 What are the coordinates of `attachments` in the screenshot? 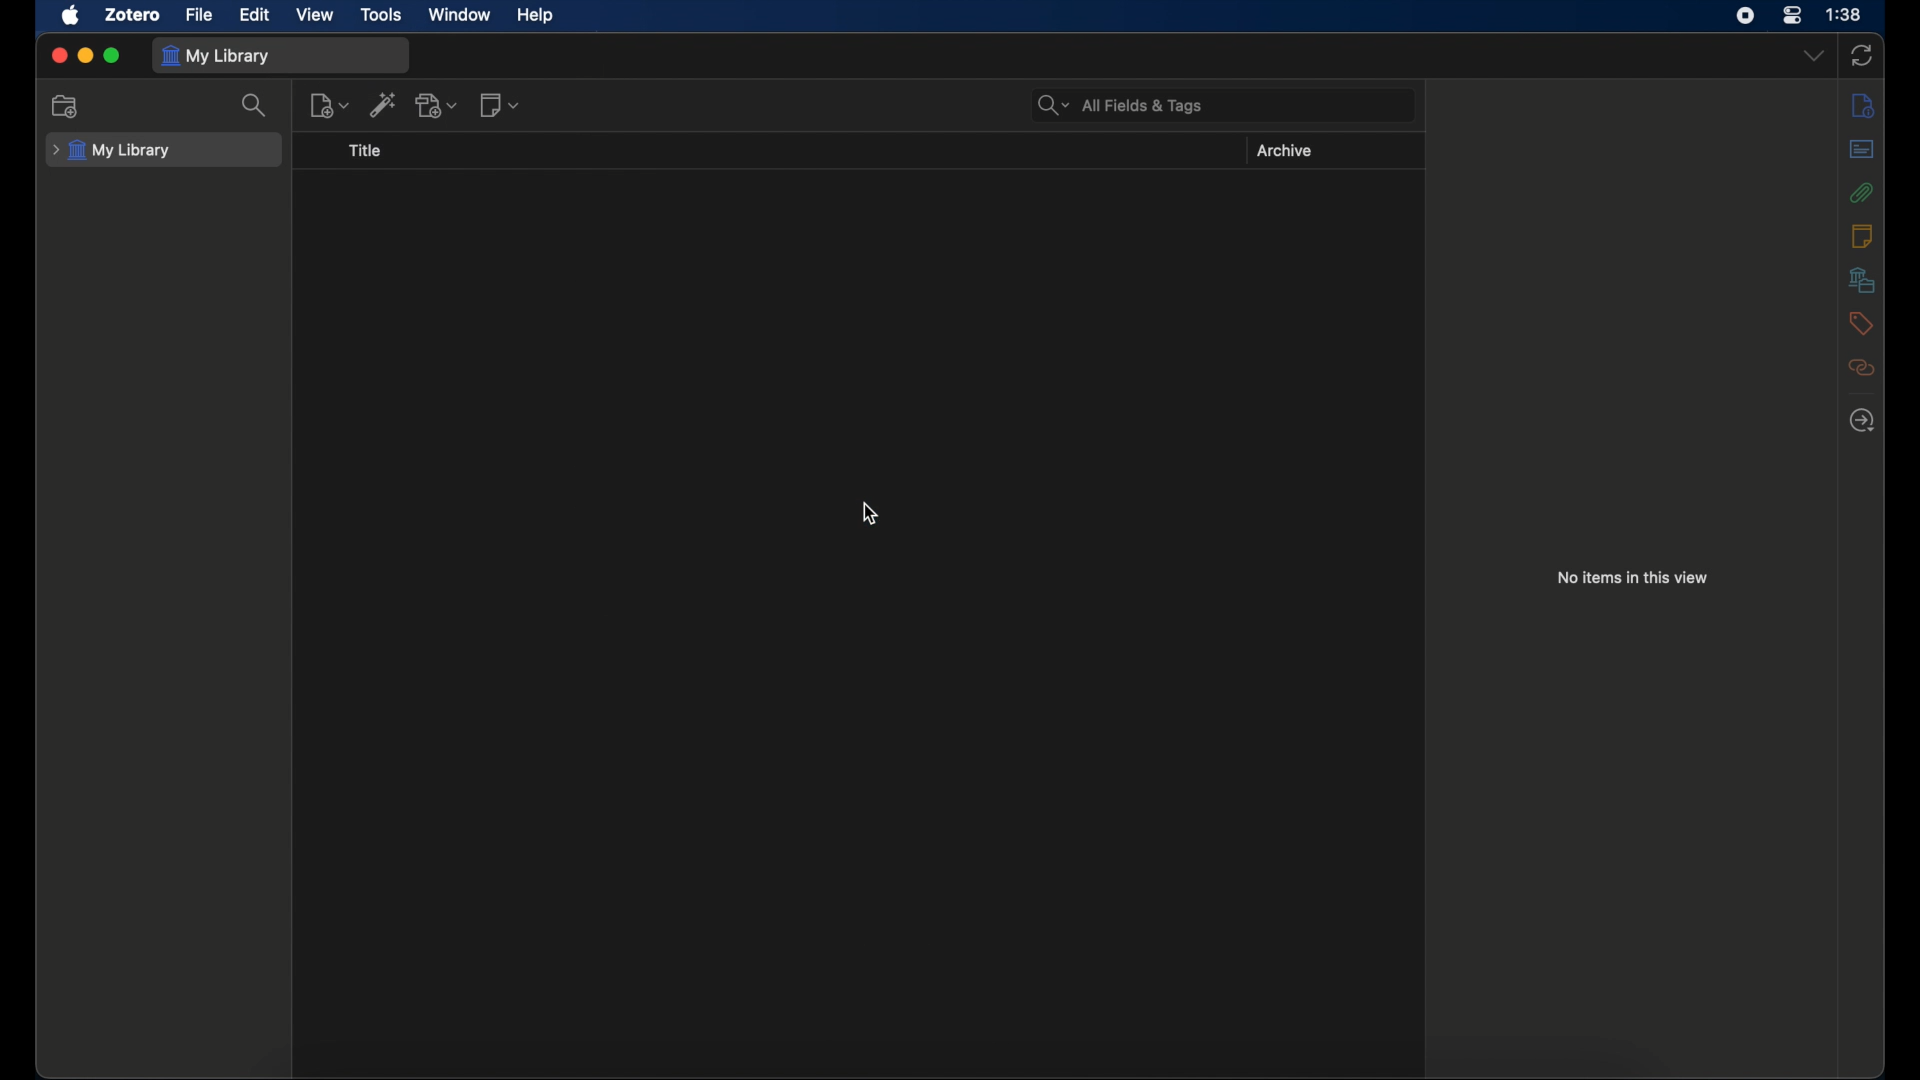 It's located at (1862, 192).